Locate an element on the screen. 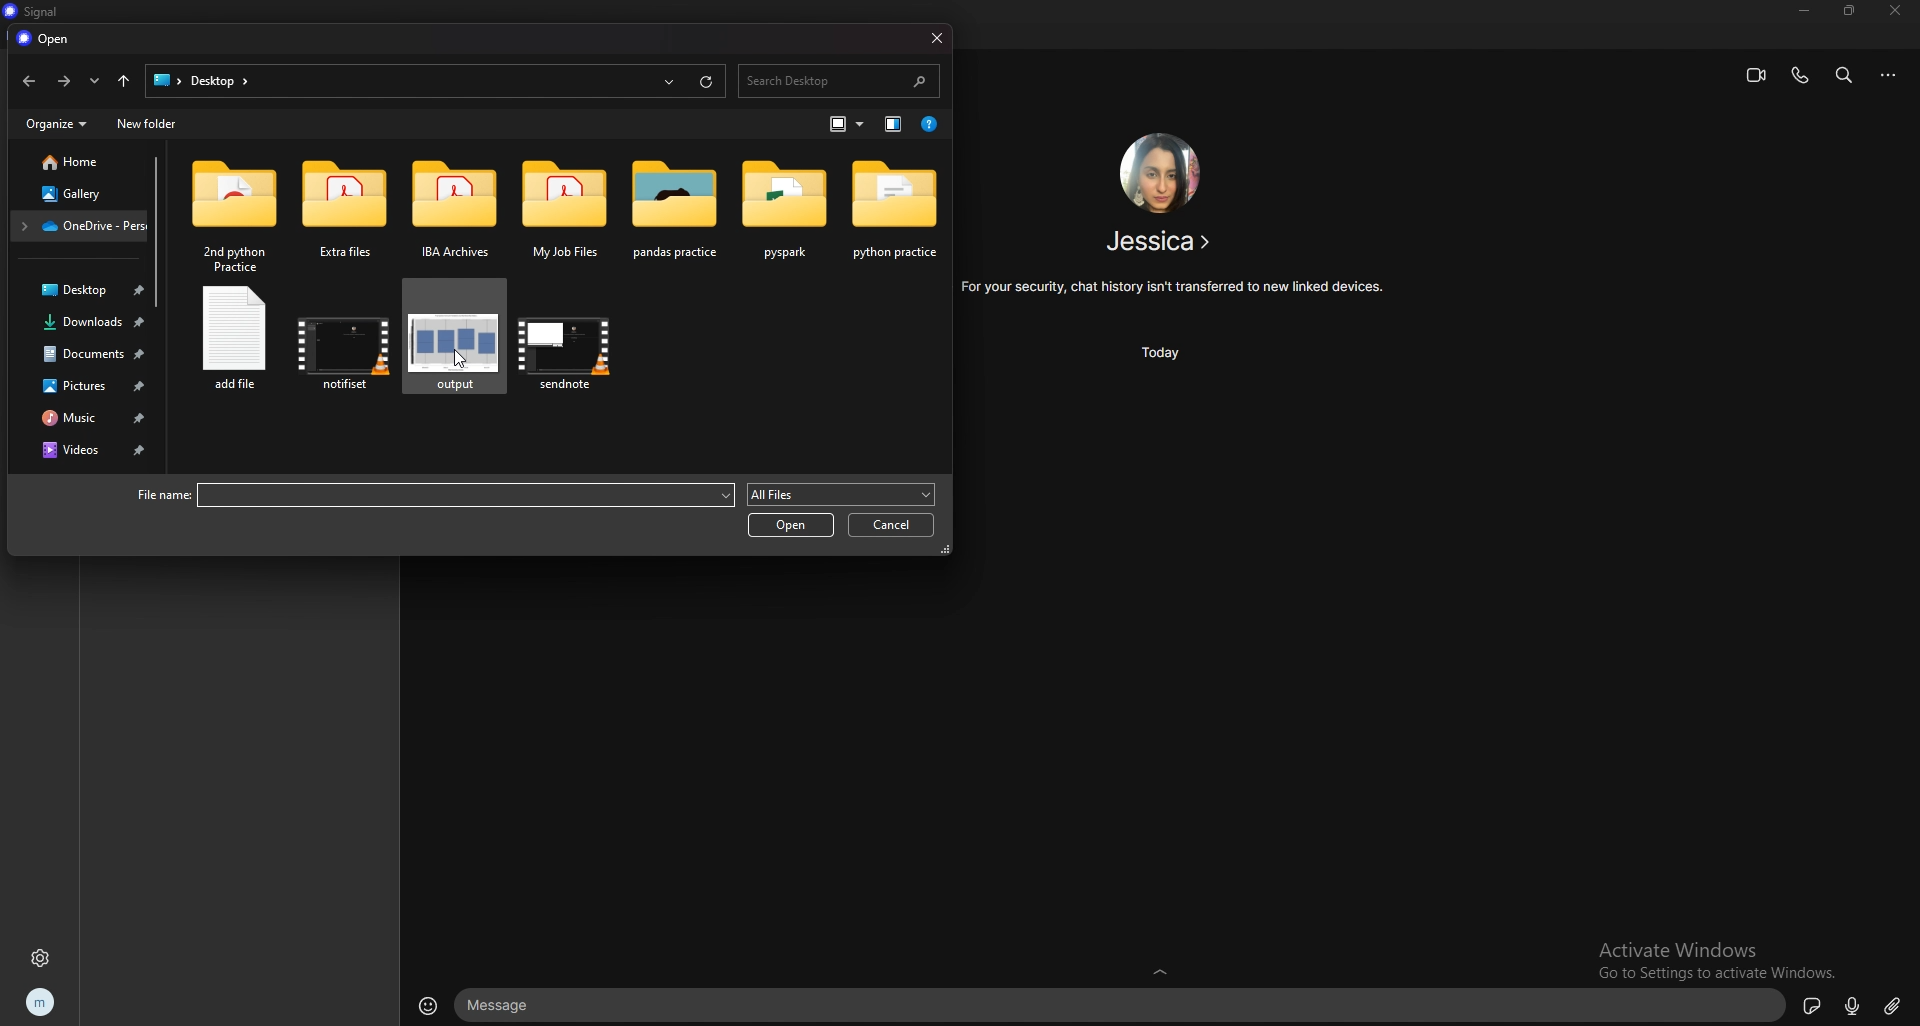  forward is located at coordinates (66, 80).